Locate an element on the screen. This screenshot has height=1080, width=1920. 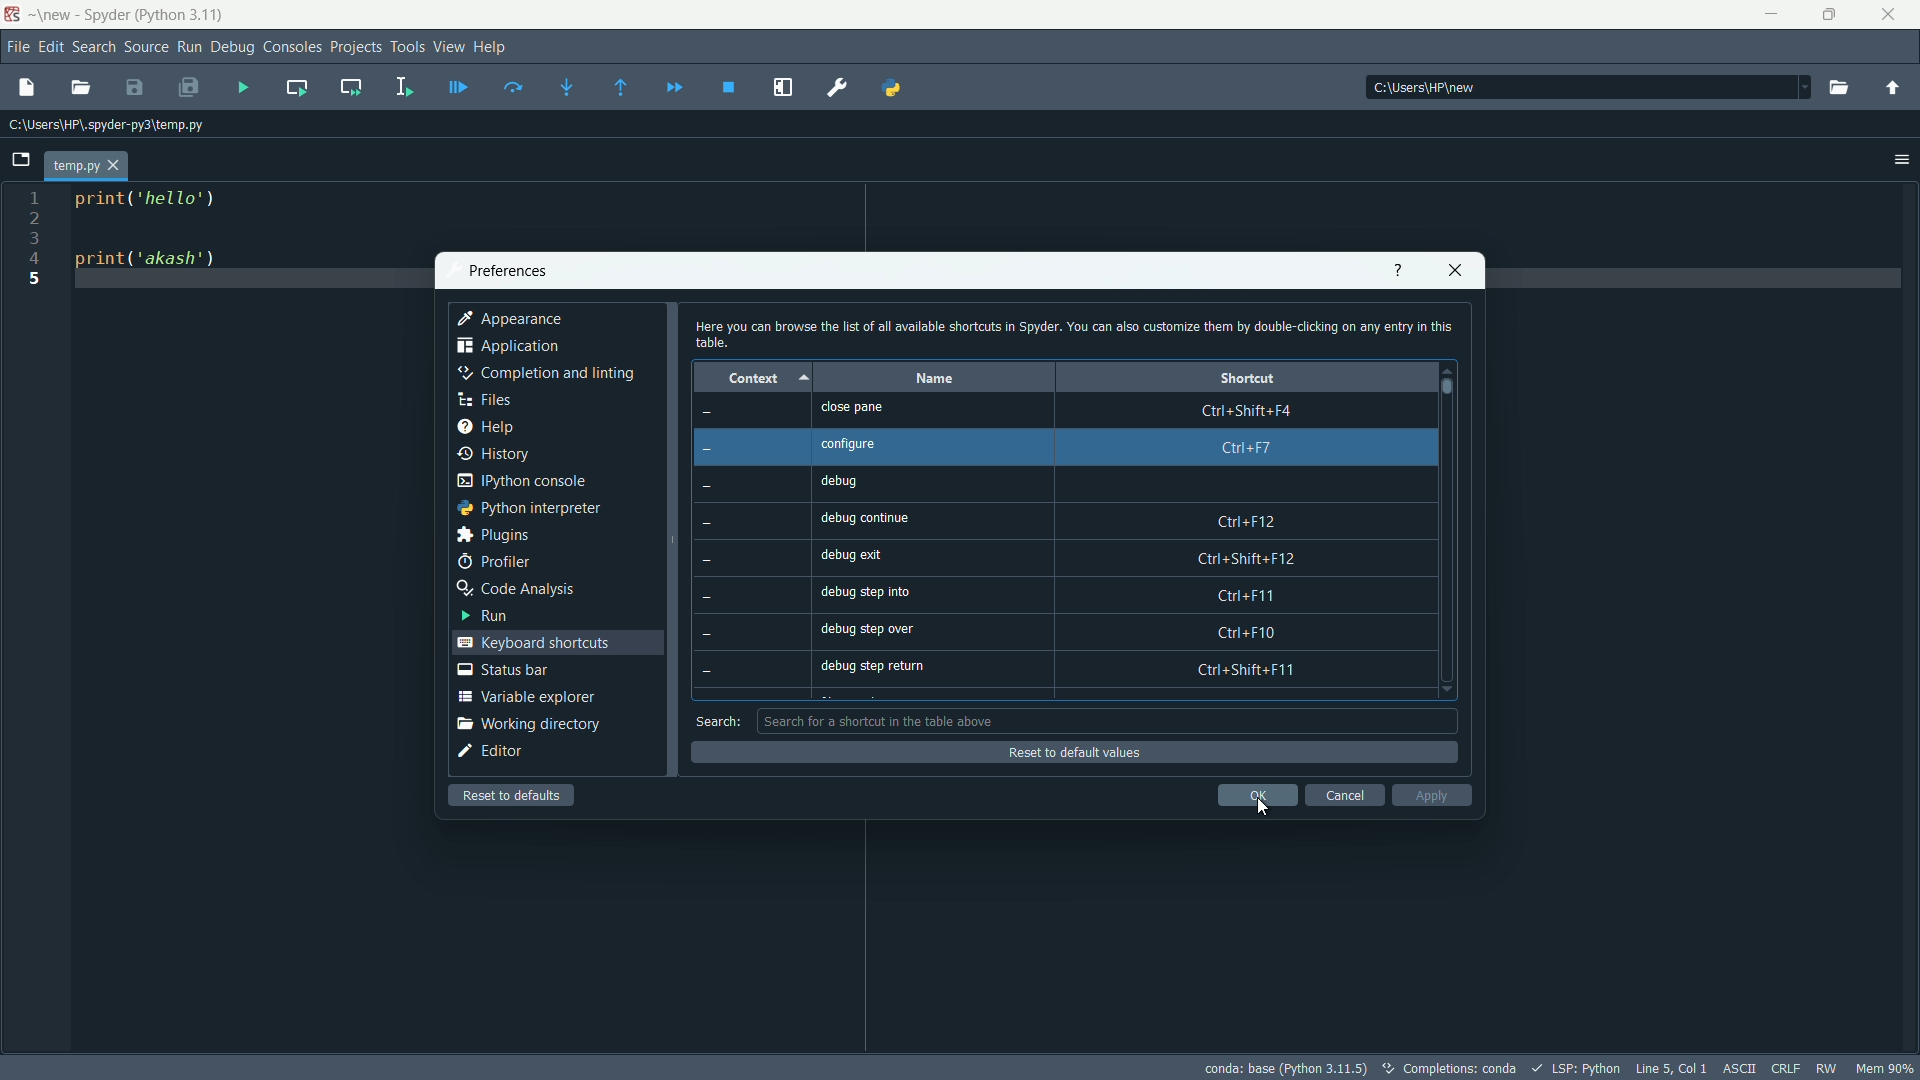
keyboard shortcuts is located at coordinates (533, 643).